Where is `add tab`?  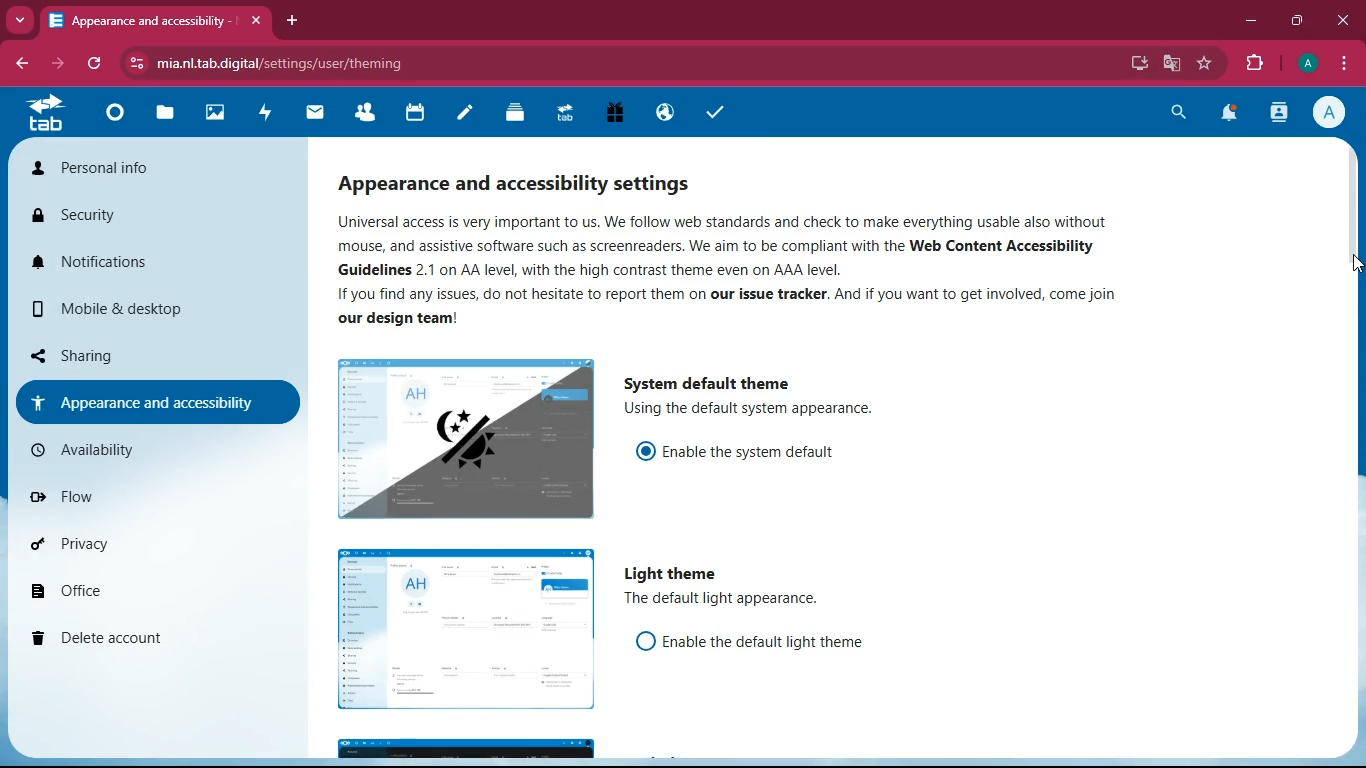 add tab is located at coordinates (295, 21).